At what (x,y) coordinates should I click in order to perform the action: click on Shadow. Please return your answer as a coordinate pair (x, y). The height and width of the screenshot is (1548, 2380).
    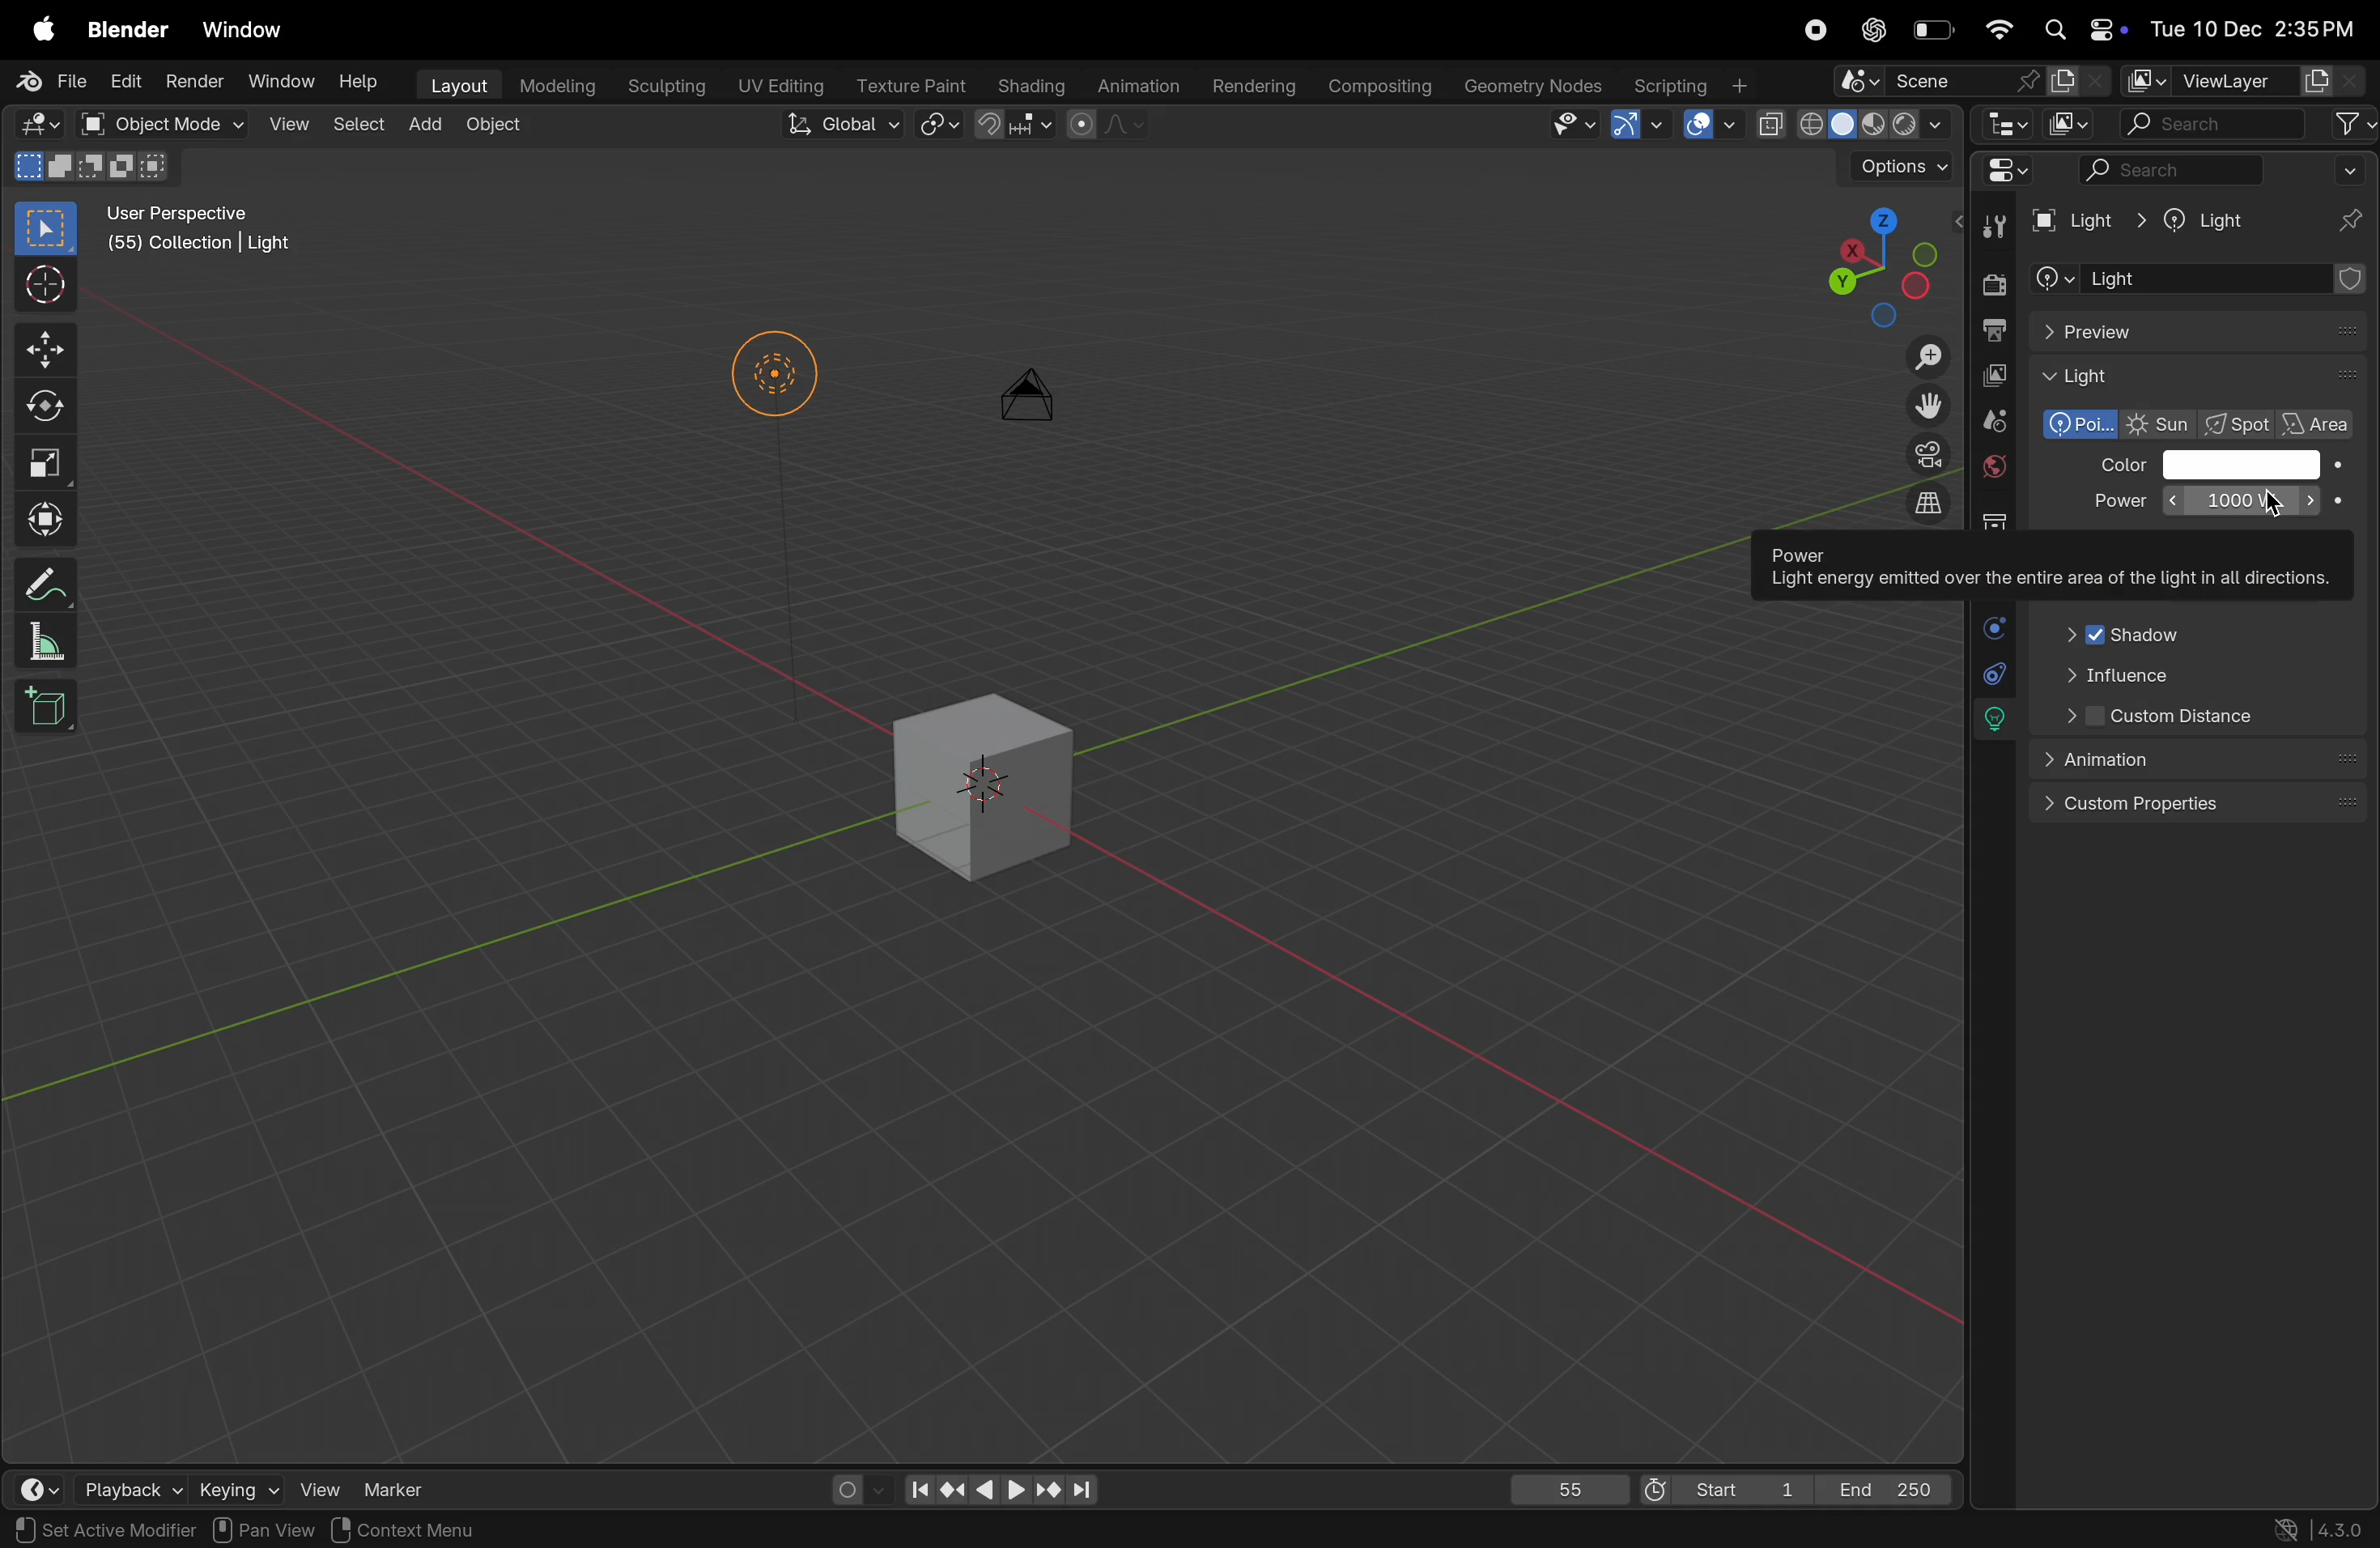
    Looking at the image, I should click on (2157, 632).